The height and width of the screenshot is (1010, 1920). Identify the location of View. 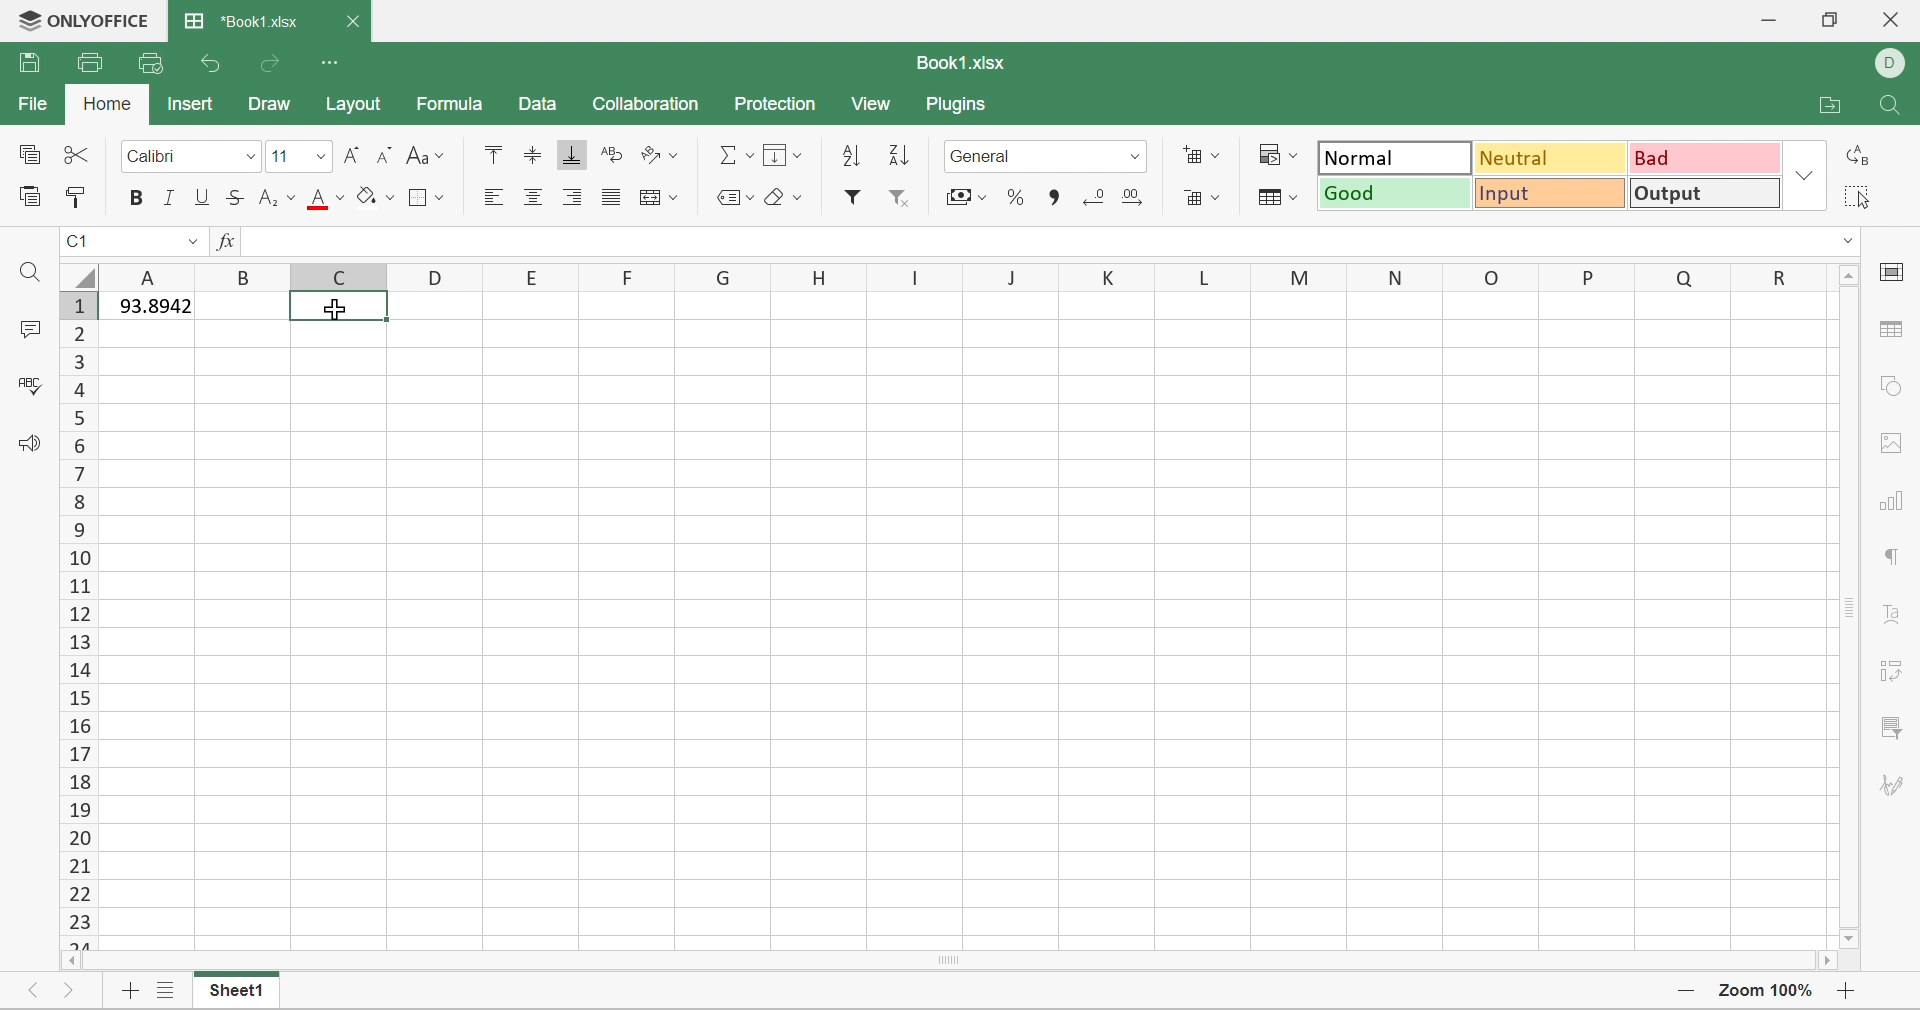
(874, 105).